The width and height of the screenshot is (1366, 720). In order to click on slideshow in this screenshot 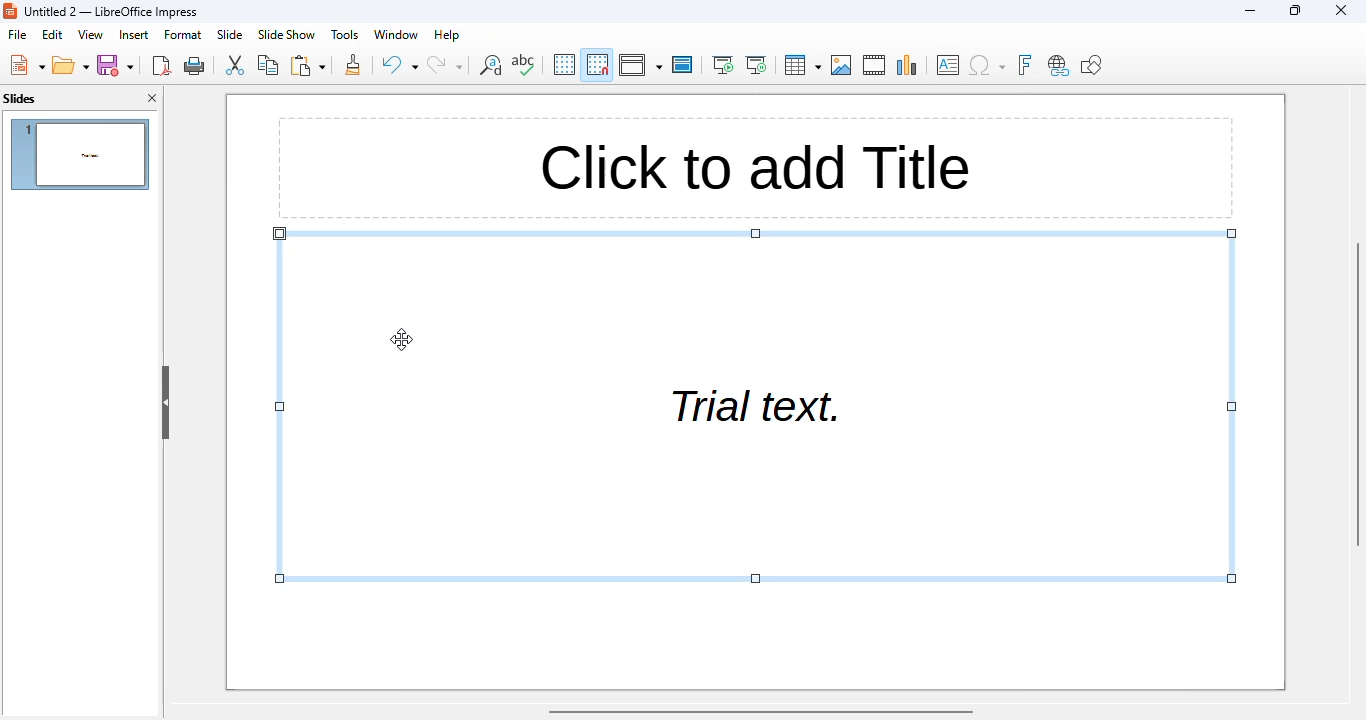, I will do `click(287, 35)`.